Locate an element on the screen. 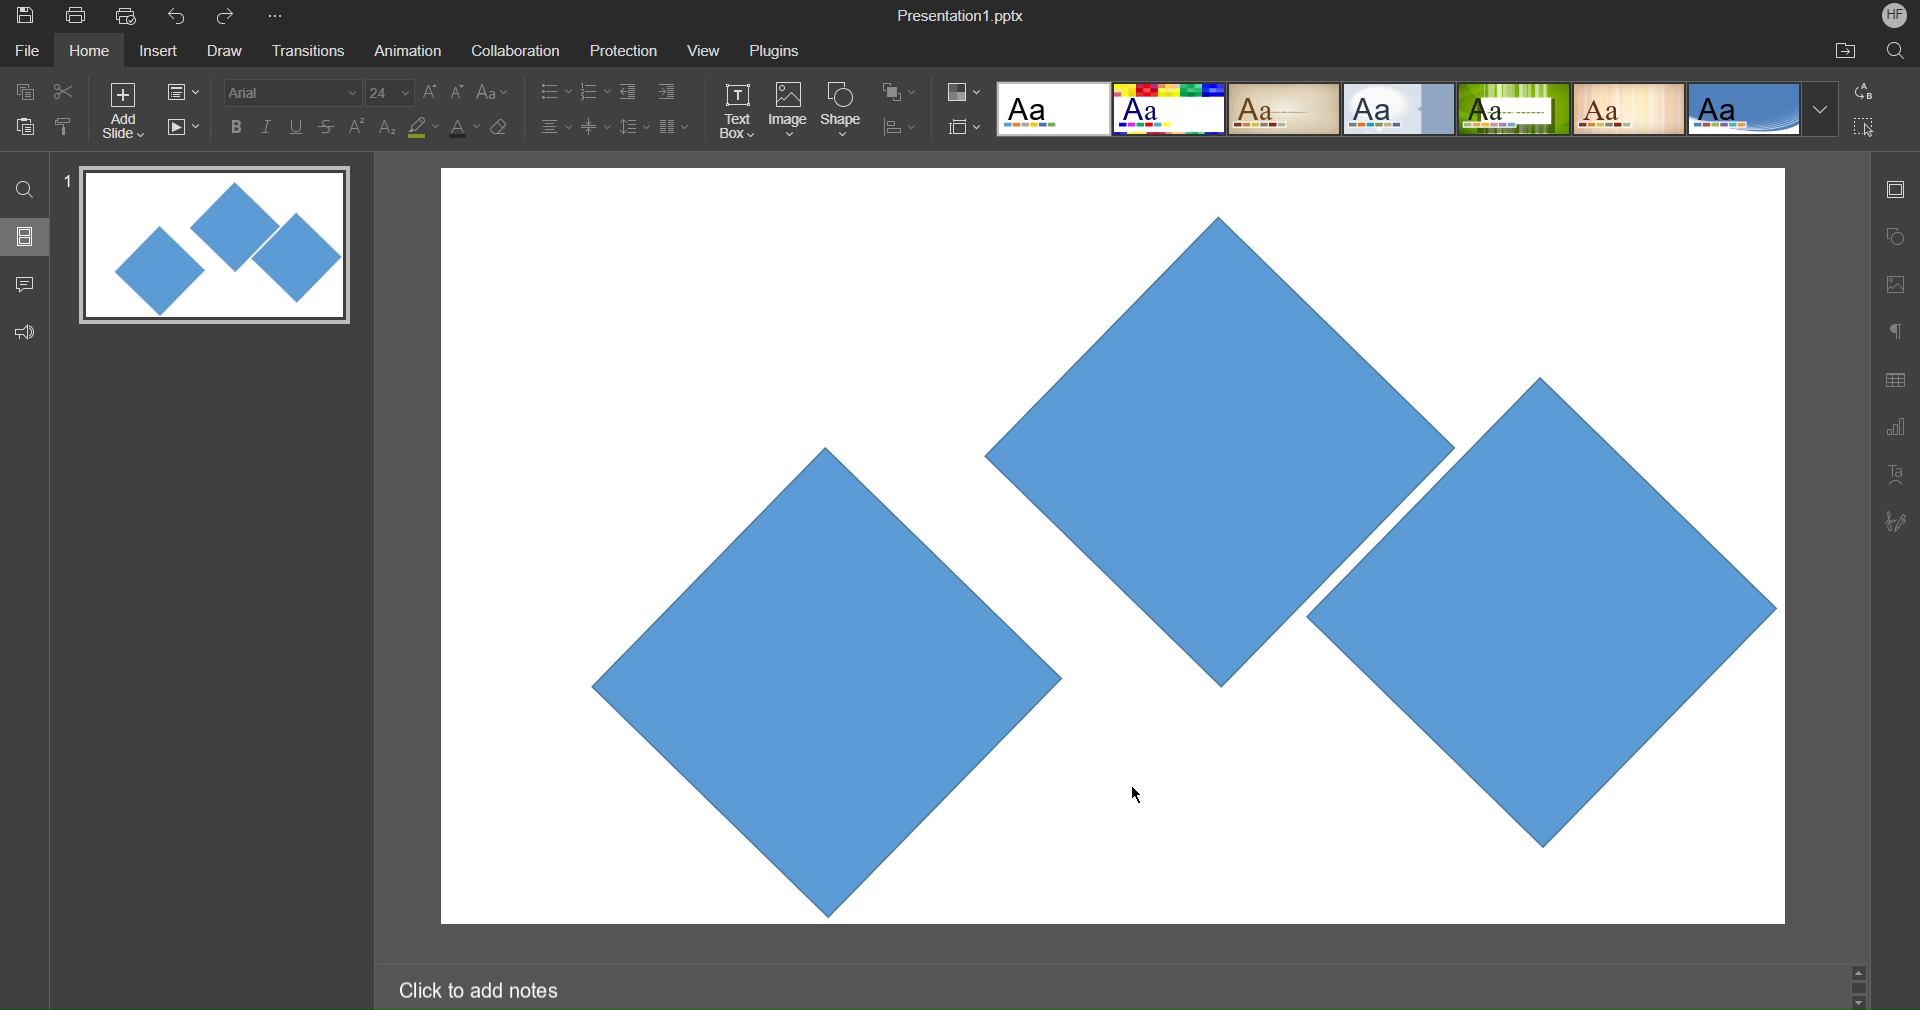  Line Spacing is located at coordinates (633, 128).